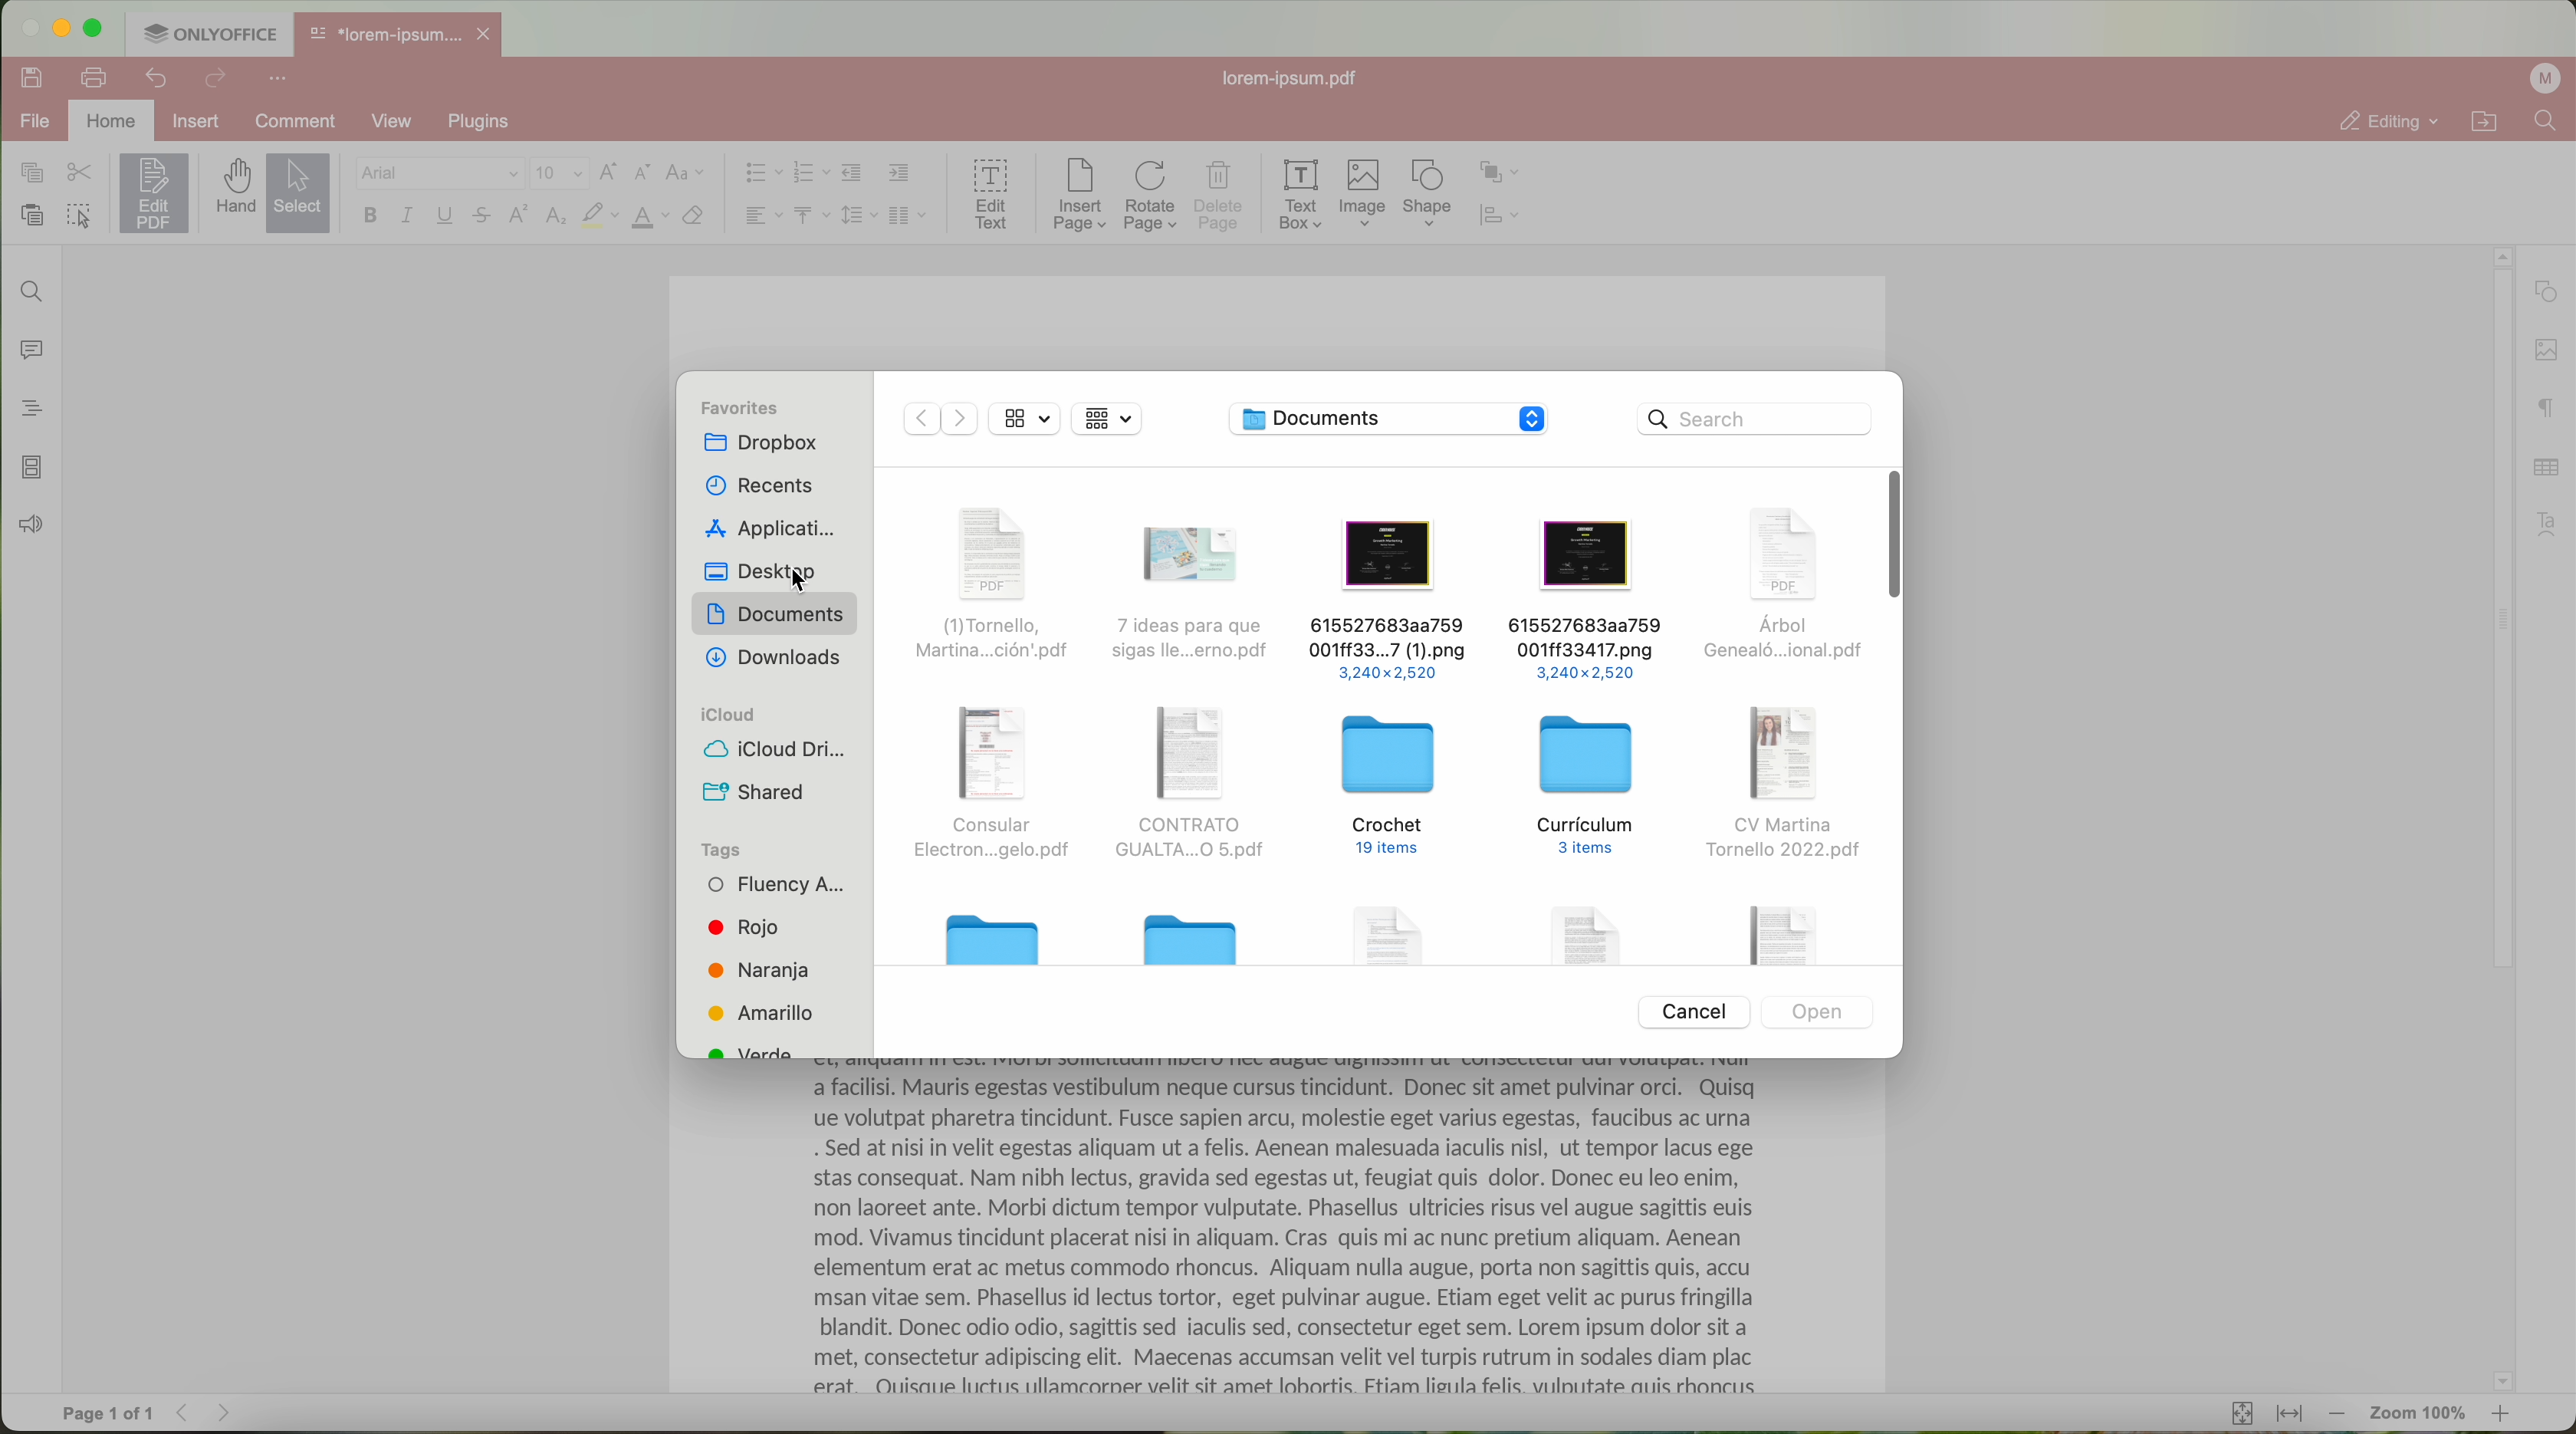 Image resolution: width=2576 pixels, height=1434 pixels. I want to click on Cancel, so click(1688, 1011).